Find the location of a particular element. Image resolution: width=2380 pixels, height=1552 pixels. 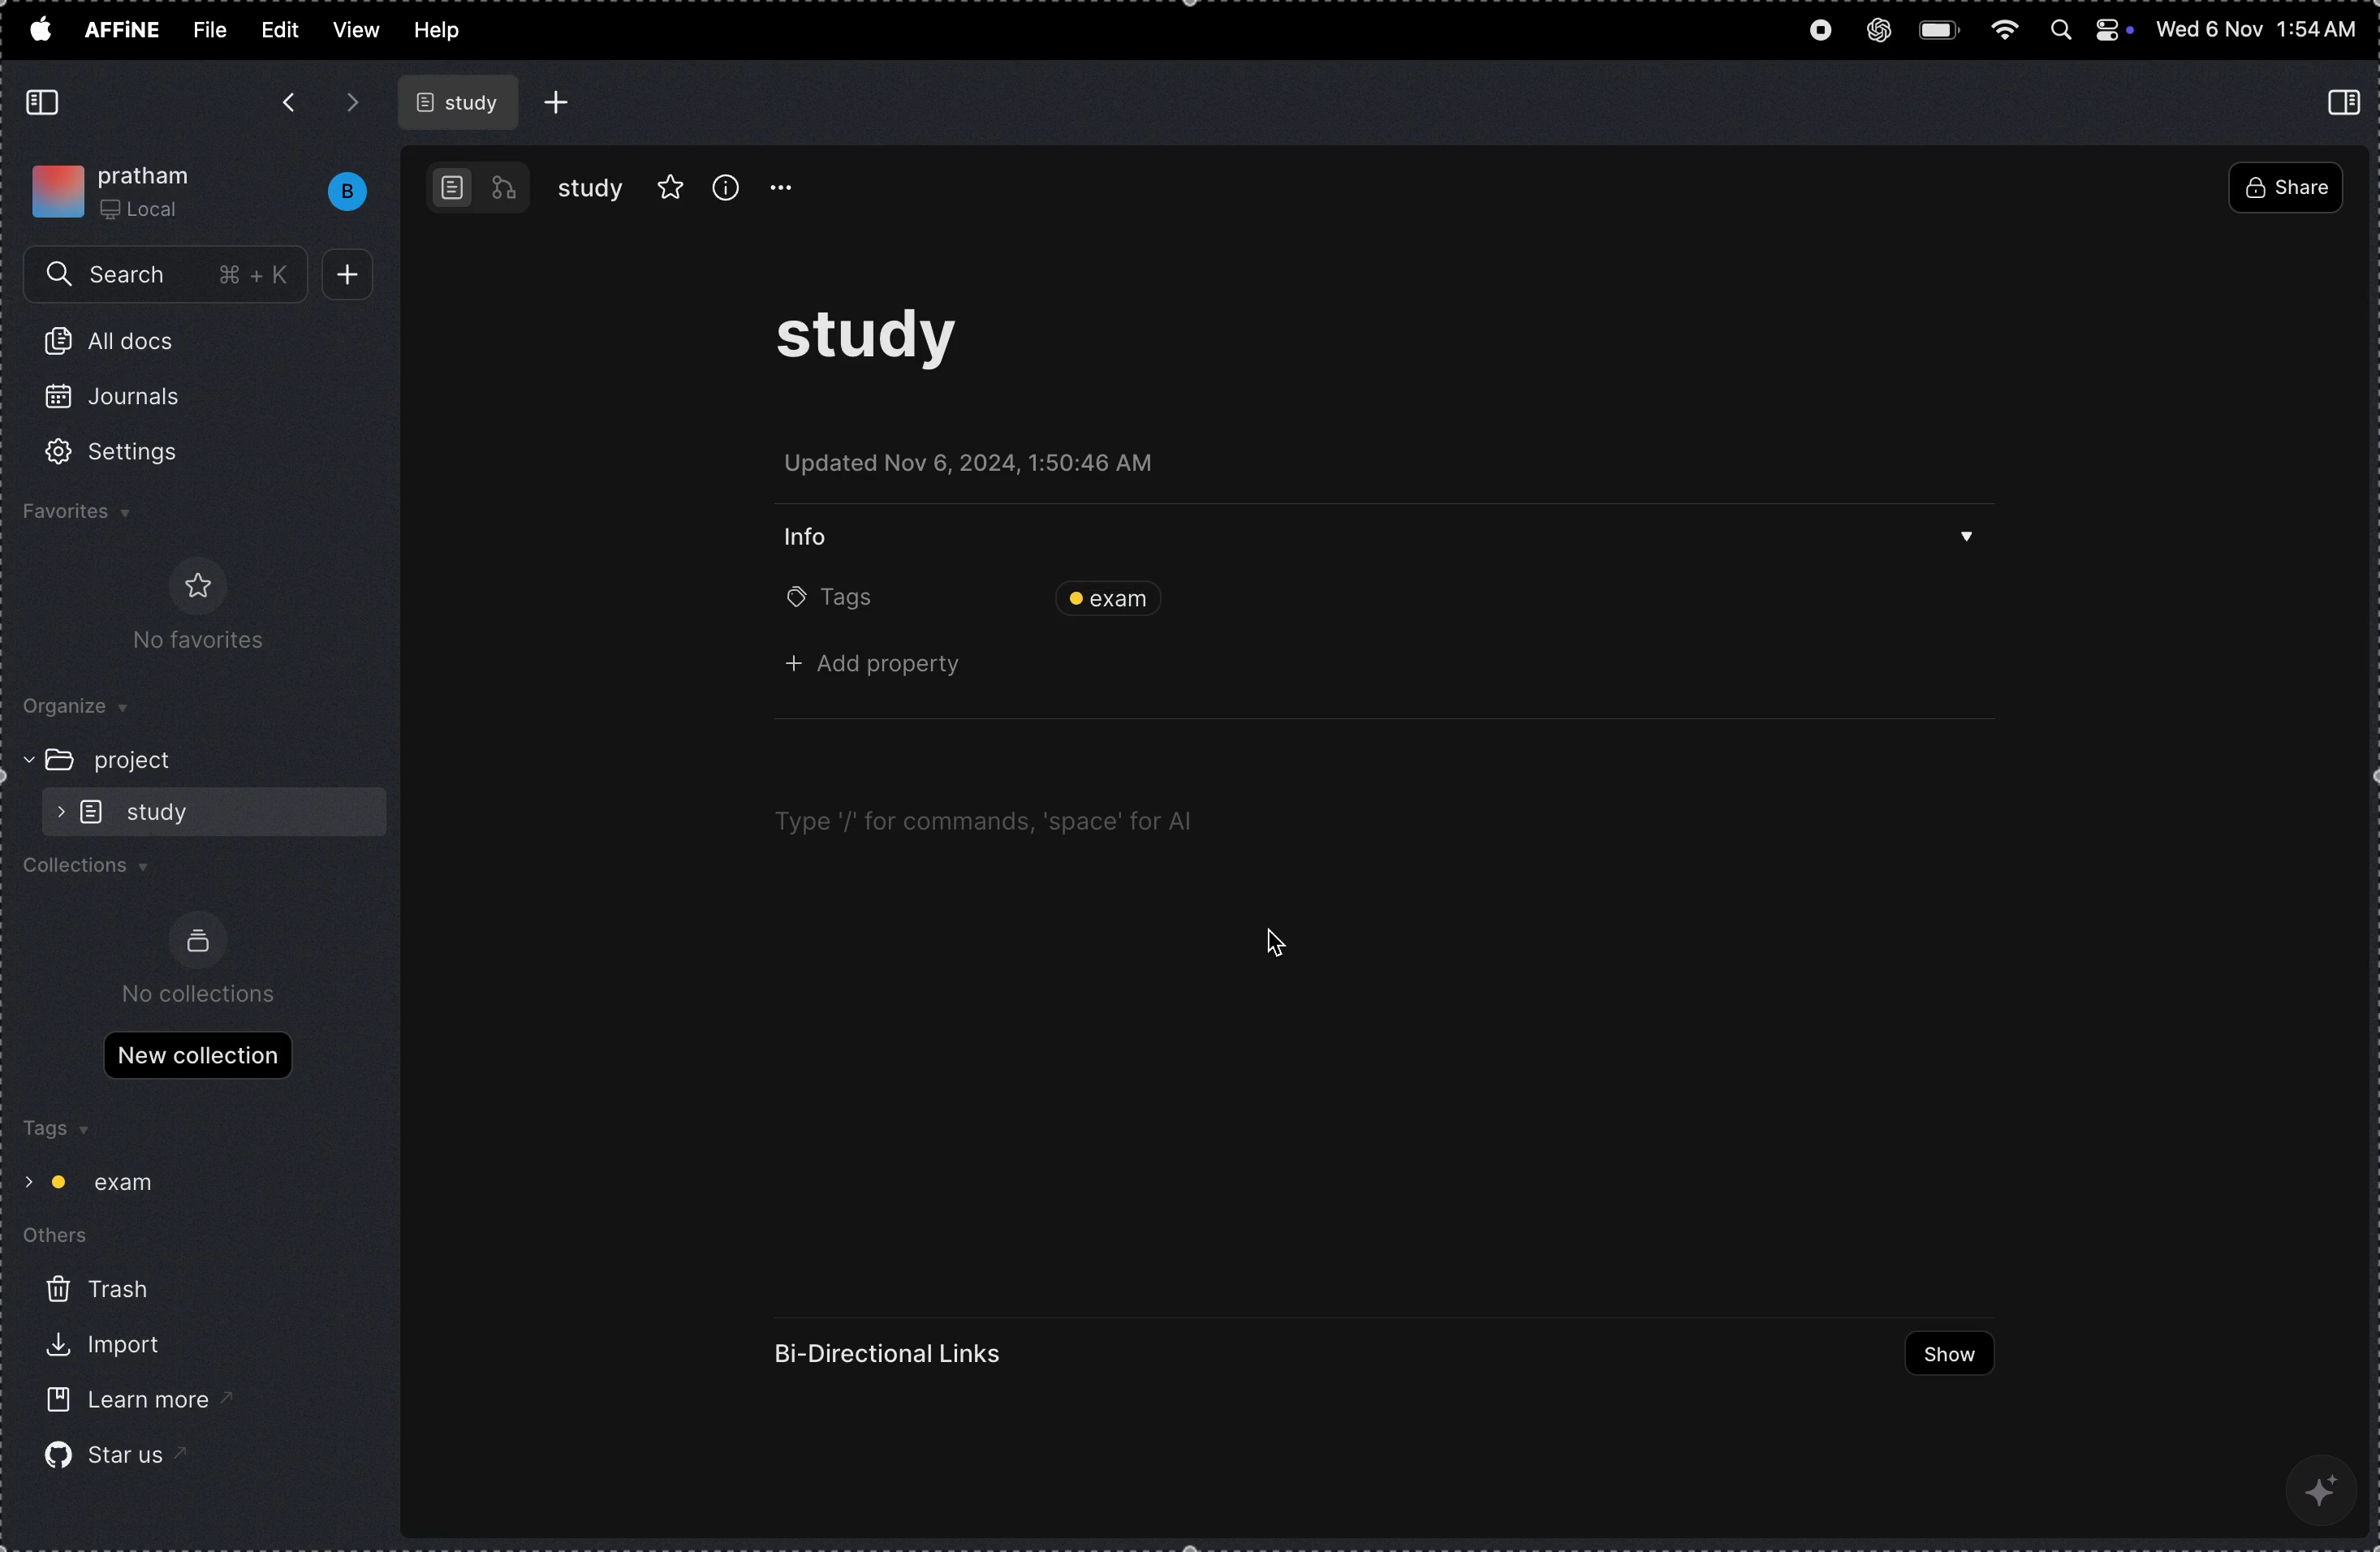

apple widgets is located at coordinates (2090, 32).